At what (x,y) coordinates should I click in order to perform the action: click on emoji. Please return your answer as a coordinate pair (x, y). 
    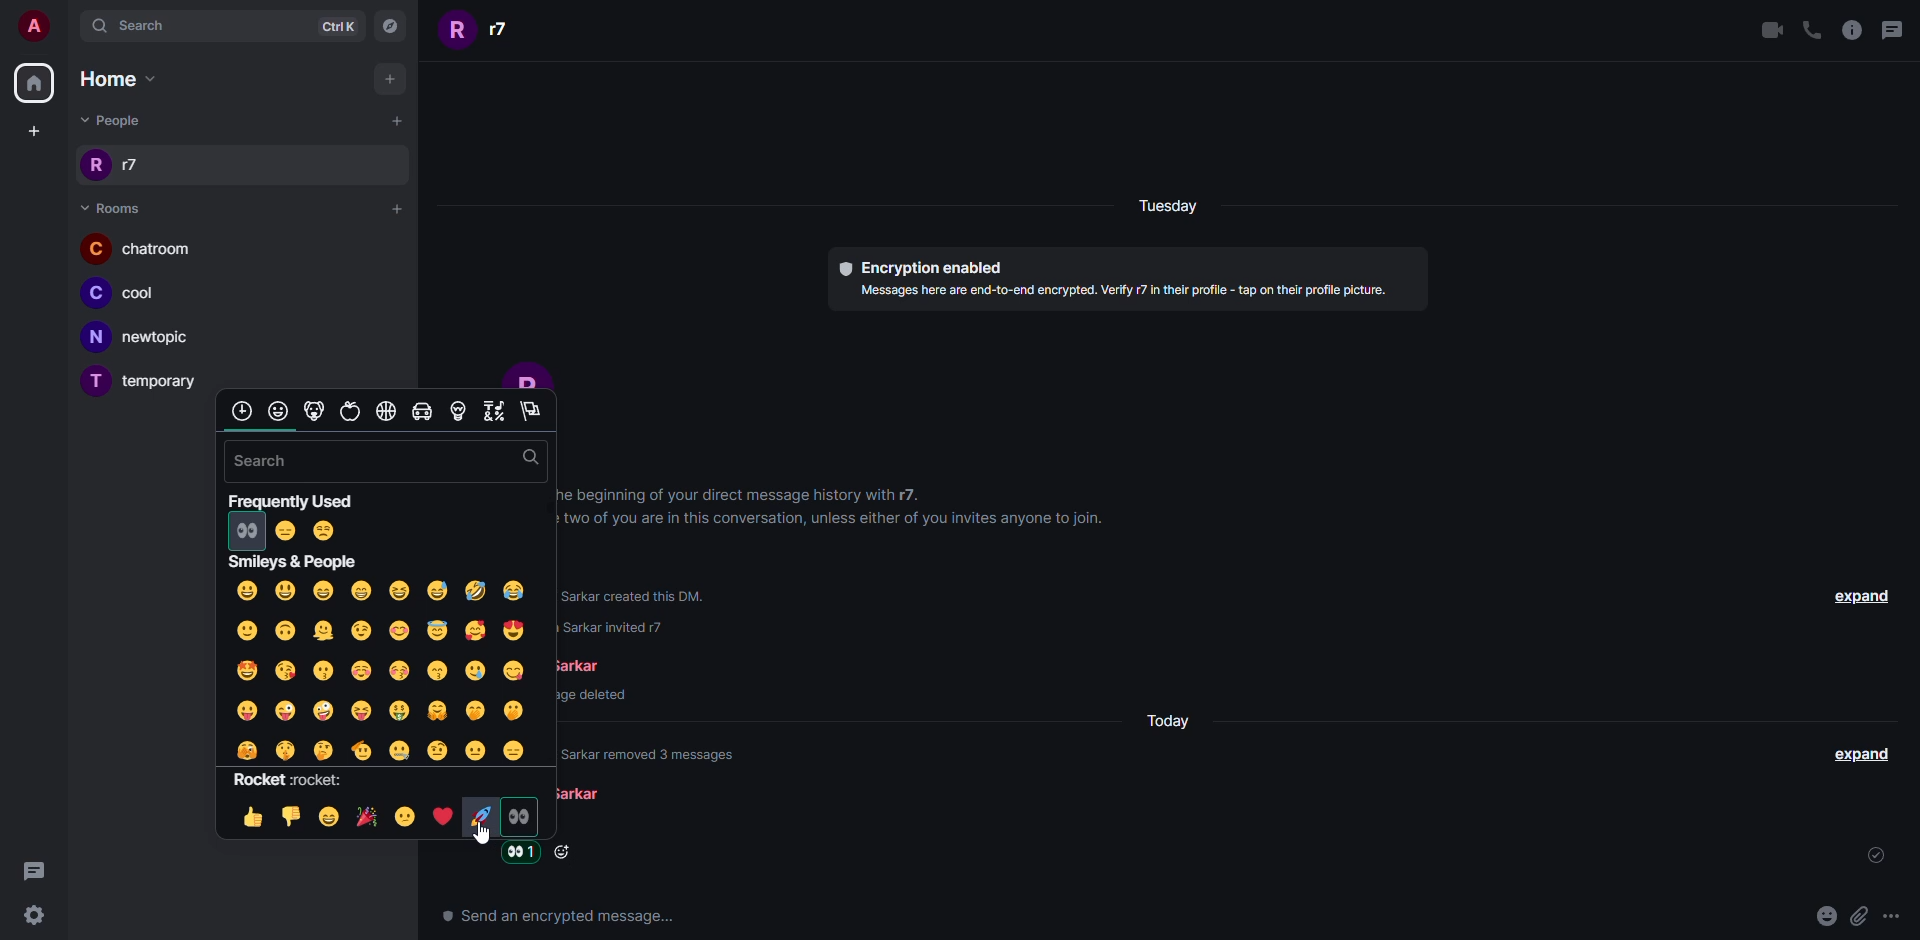
    Looking at the image, I should click on (252, 819).